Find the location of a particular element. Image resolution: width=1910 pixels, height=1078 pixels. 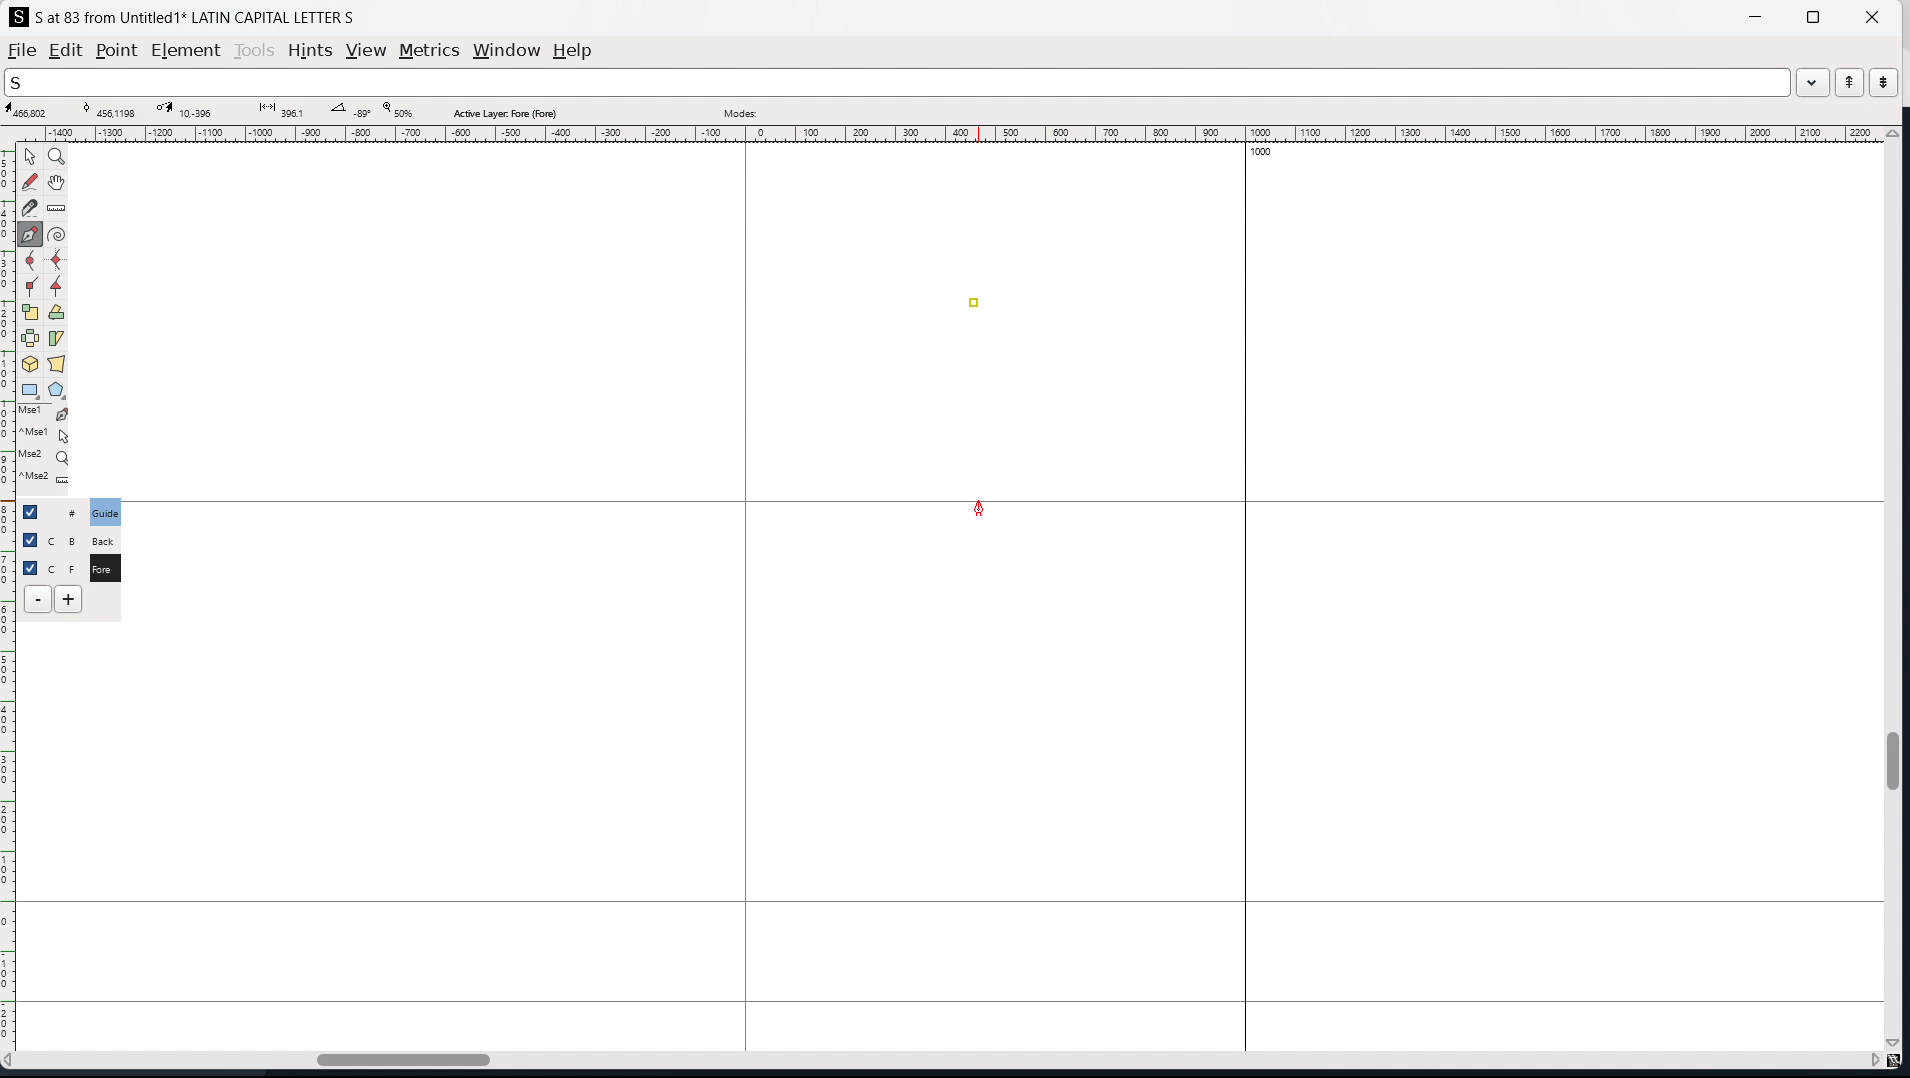

file is located at coordinates (22, 50).